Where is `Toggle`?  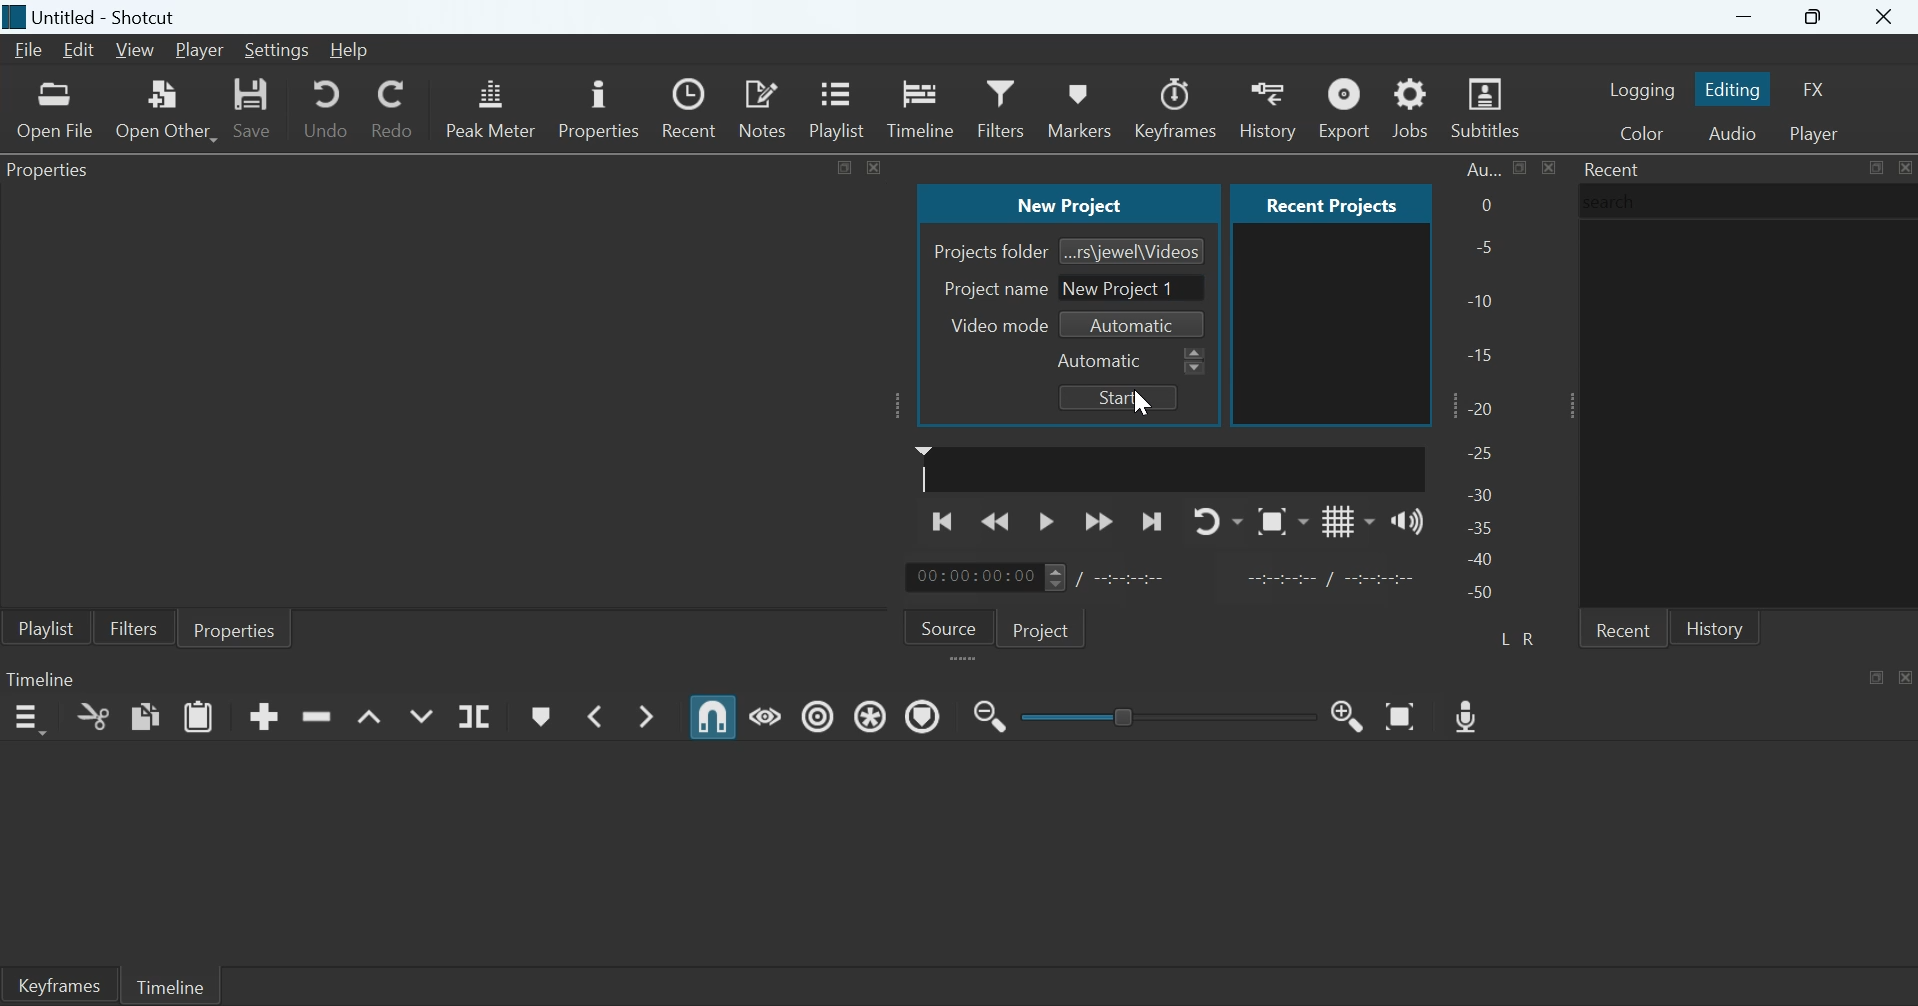 Toggle is located at coordinates (1126, 714).